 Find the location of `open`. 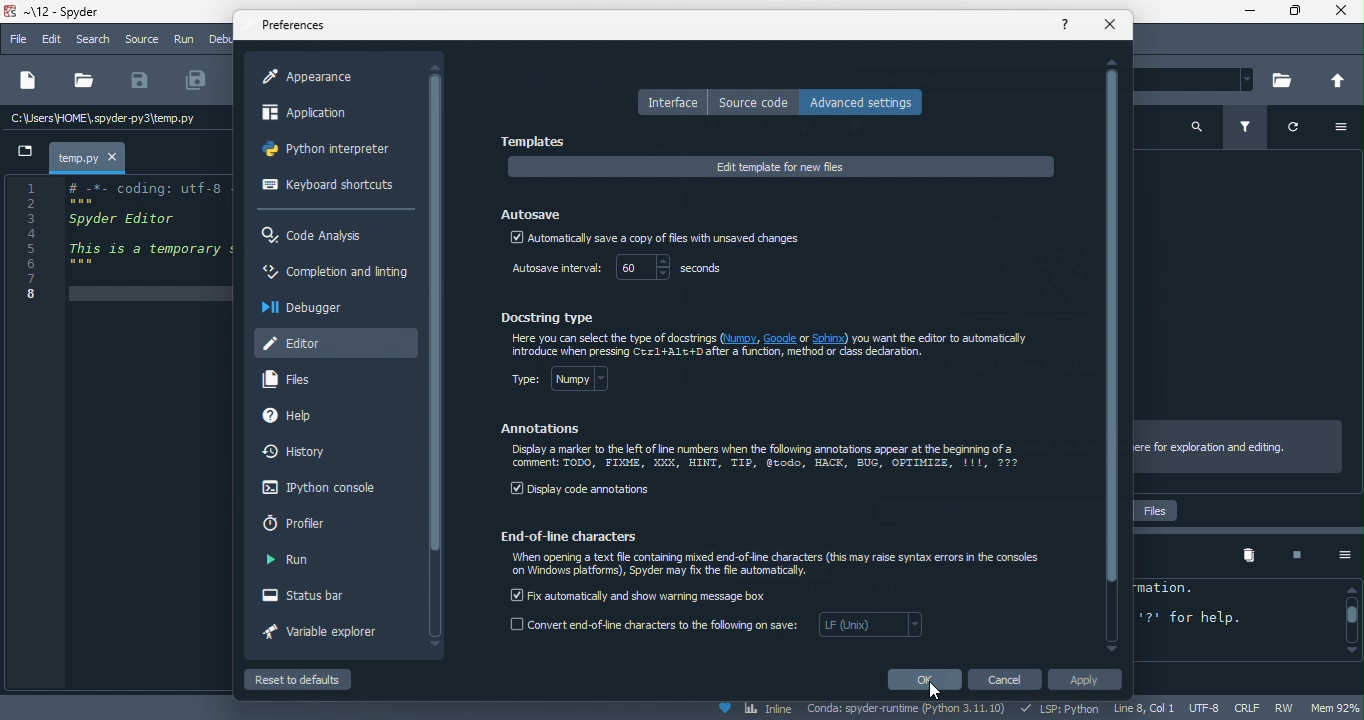

open is located at coordinates (83, 81).